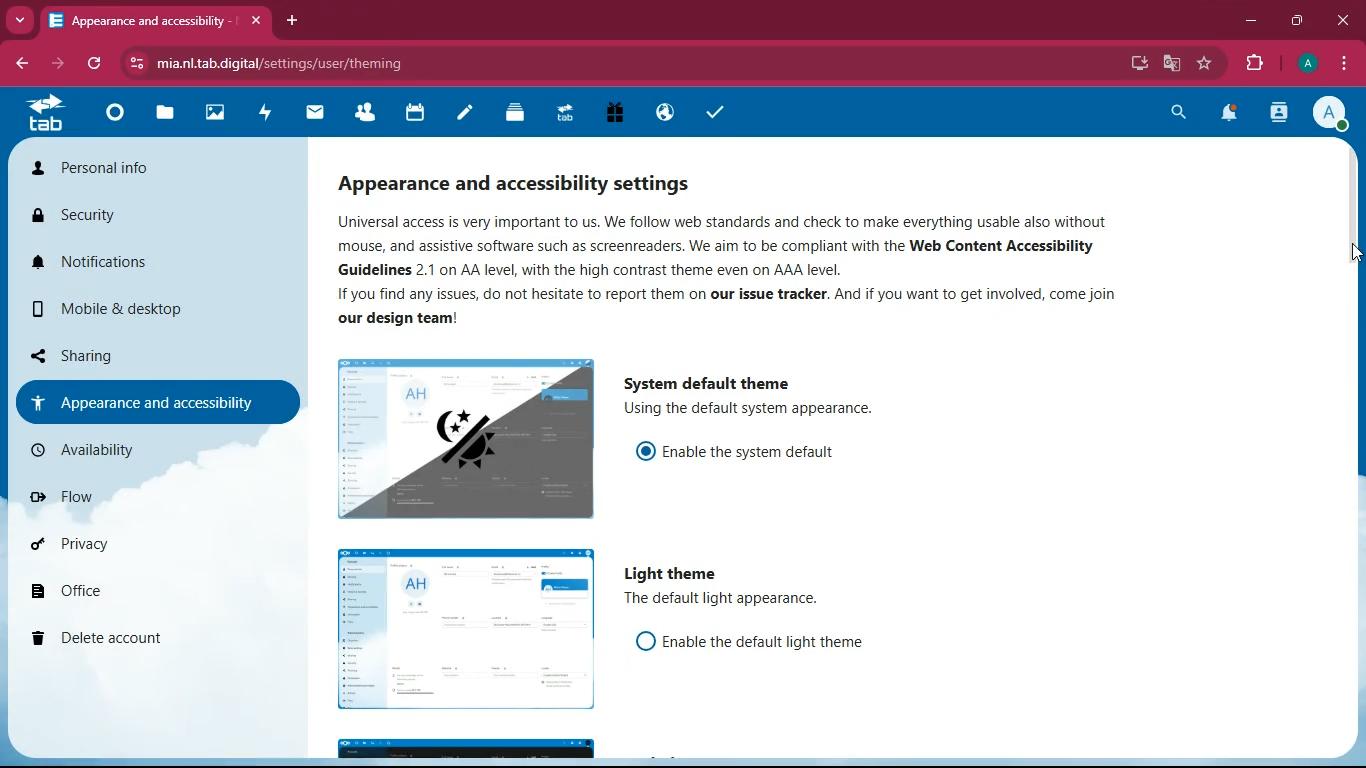 This screenshot has width=1366, height=768. I want to click on notes, so click(469, 117).